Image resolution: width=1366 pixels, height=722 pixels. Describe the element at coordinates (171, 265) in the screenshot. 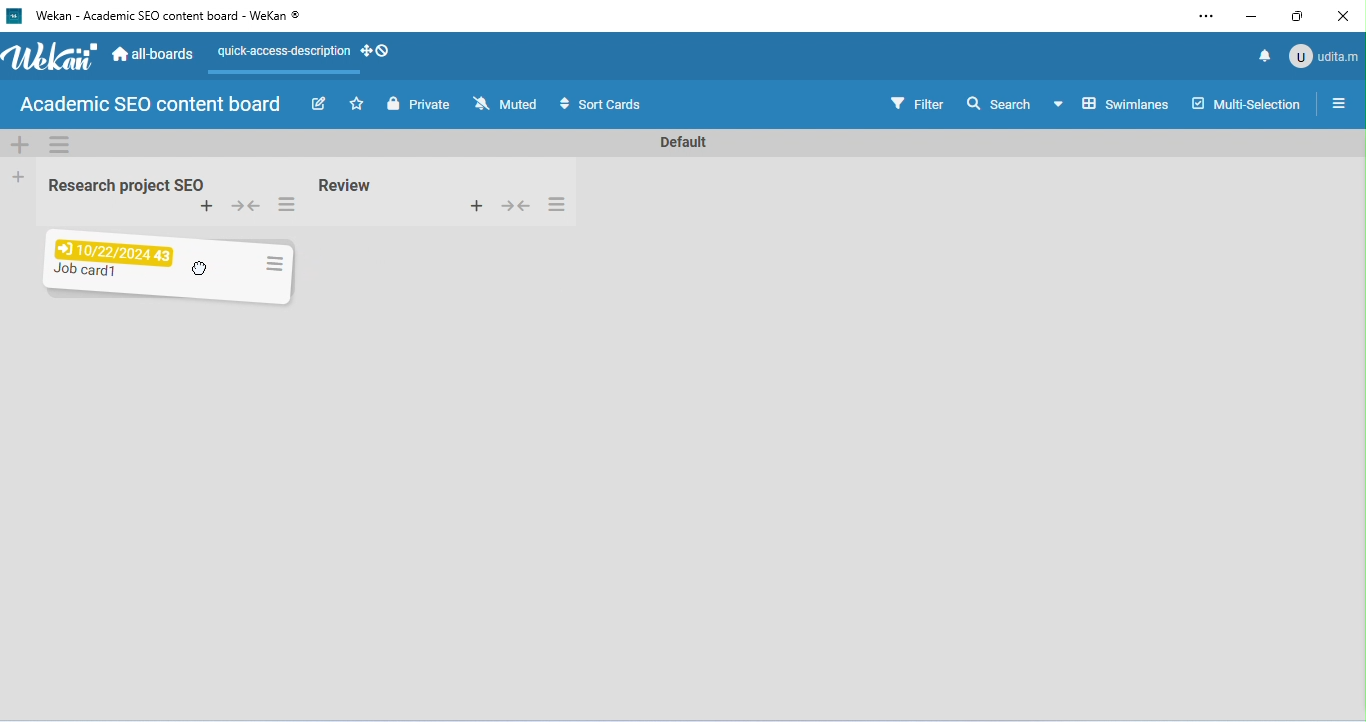

I see `card dragged to another list just before mouse up ` at that location.